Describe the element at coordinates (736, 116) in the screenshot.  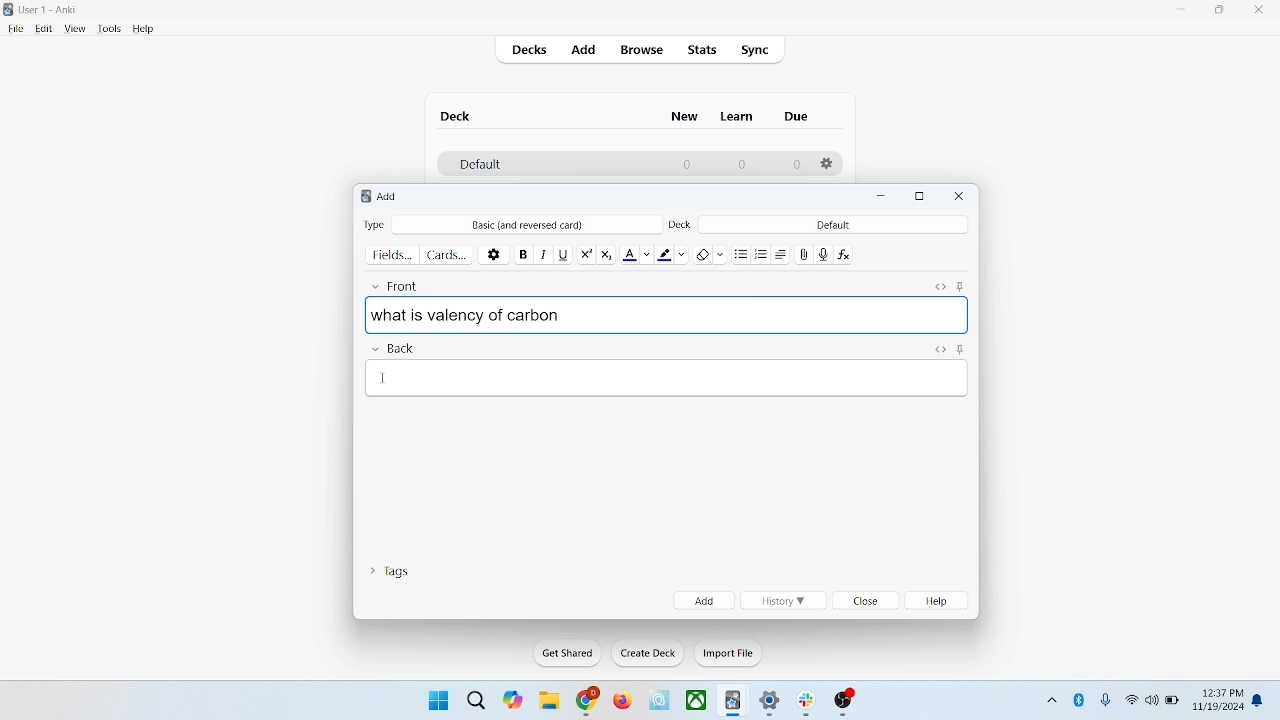
I see `learn` at that location.